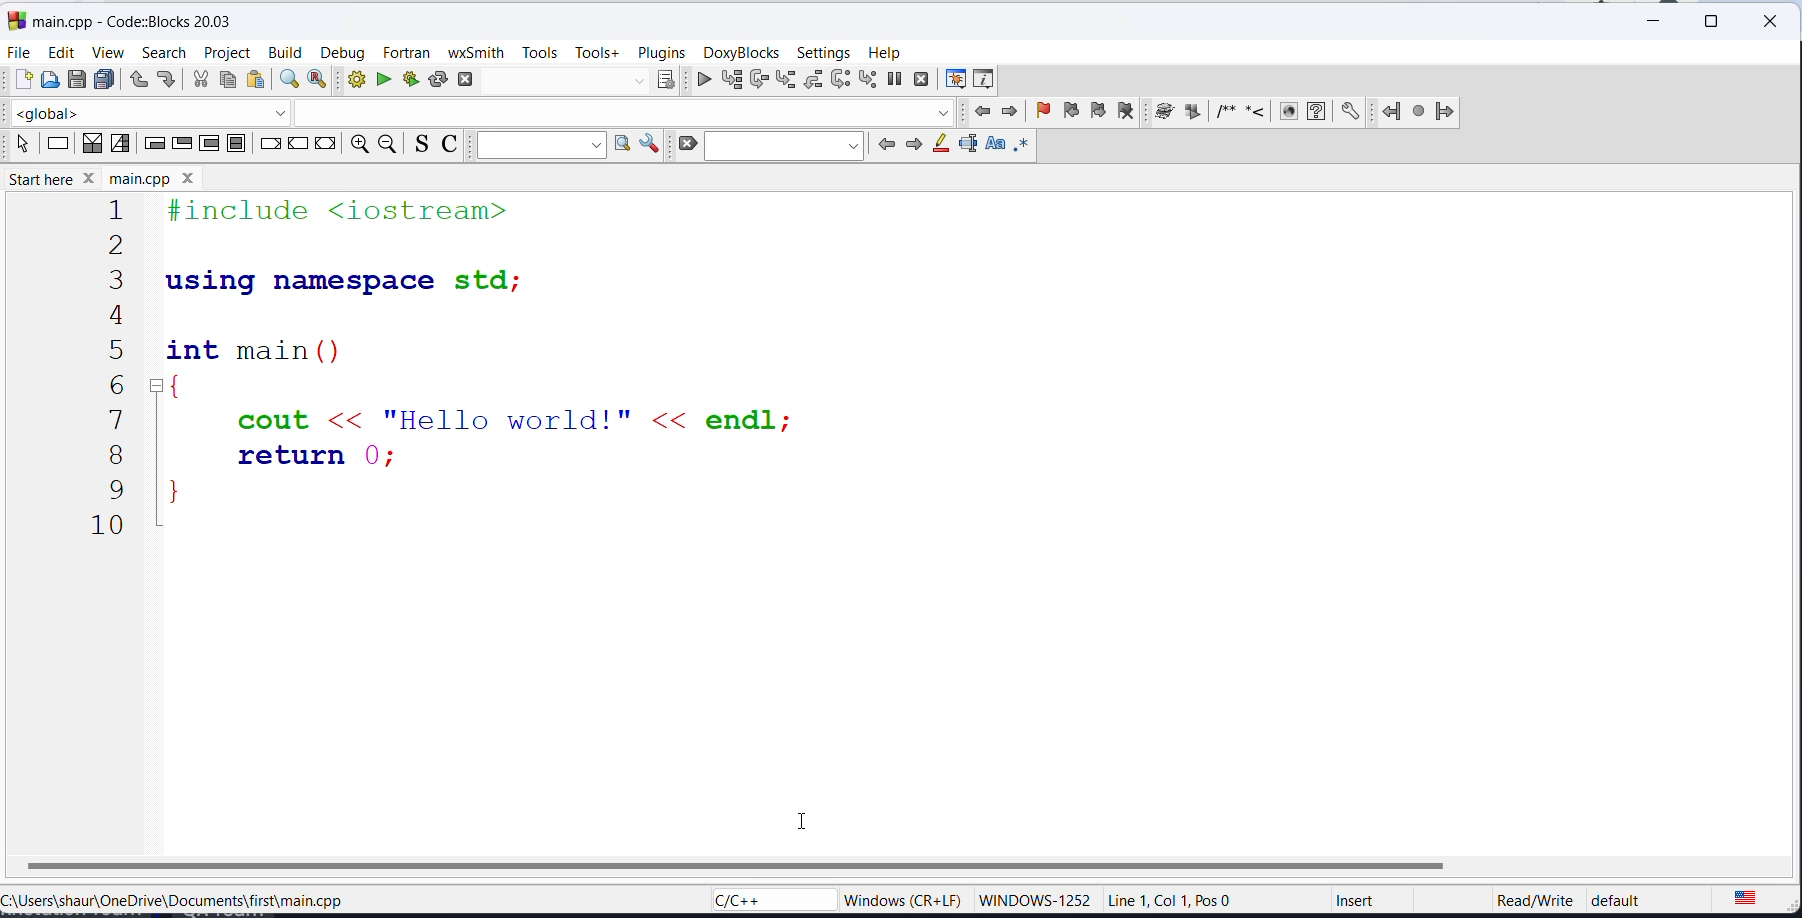 This screenshot has width=1802, height=918. I want to click on REBUILD, so click(438, 80).